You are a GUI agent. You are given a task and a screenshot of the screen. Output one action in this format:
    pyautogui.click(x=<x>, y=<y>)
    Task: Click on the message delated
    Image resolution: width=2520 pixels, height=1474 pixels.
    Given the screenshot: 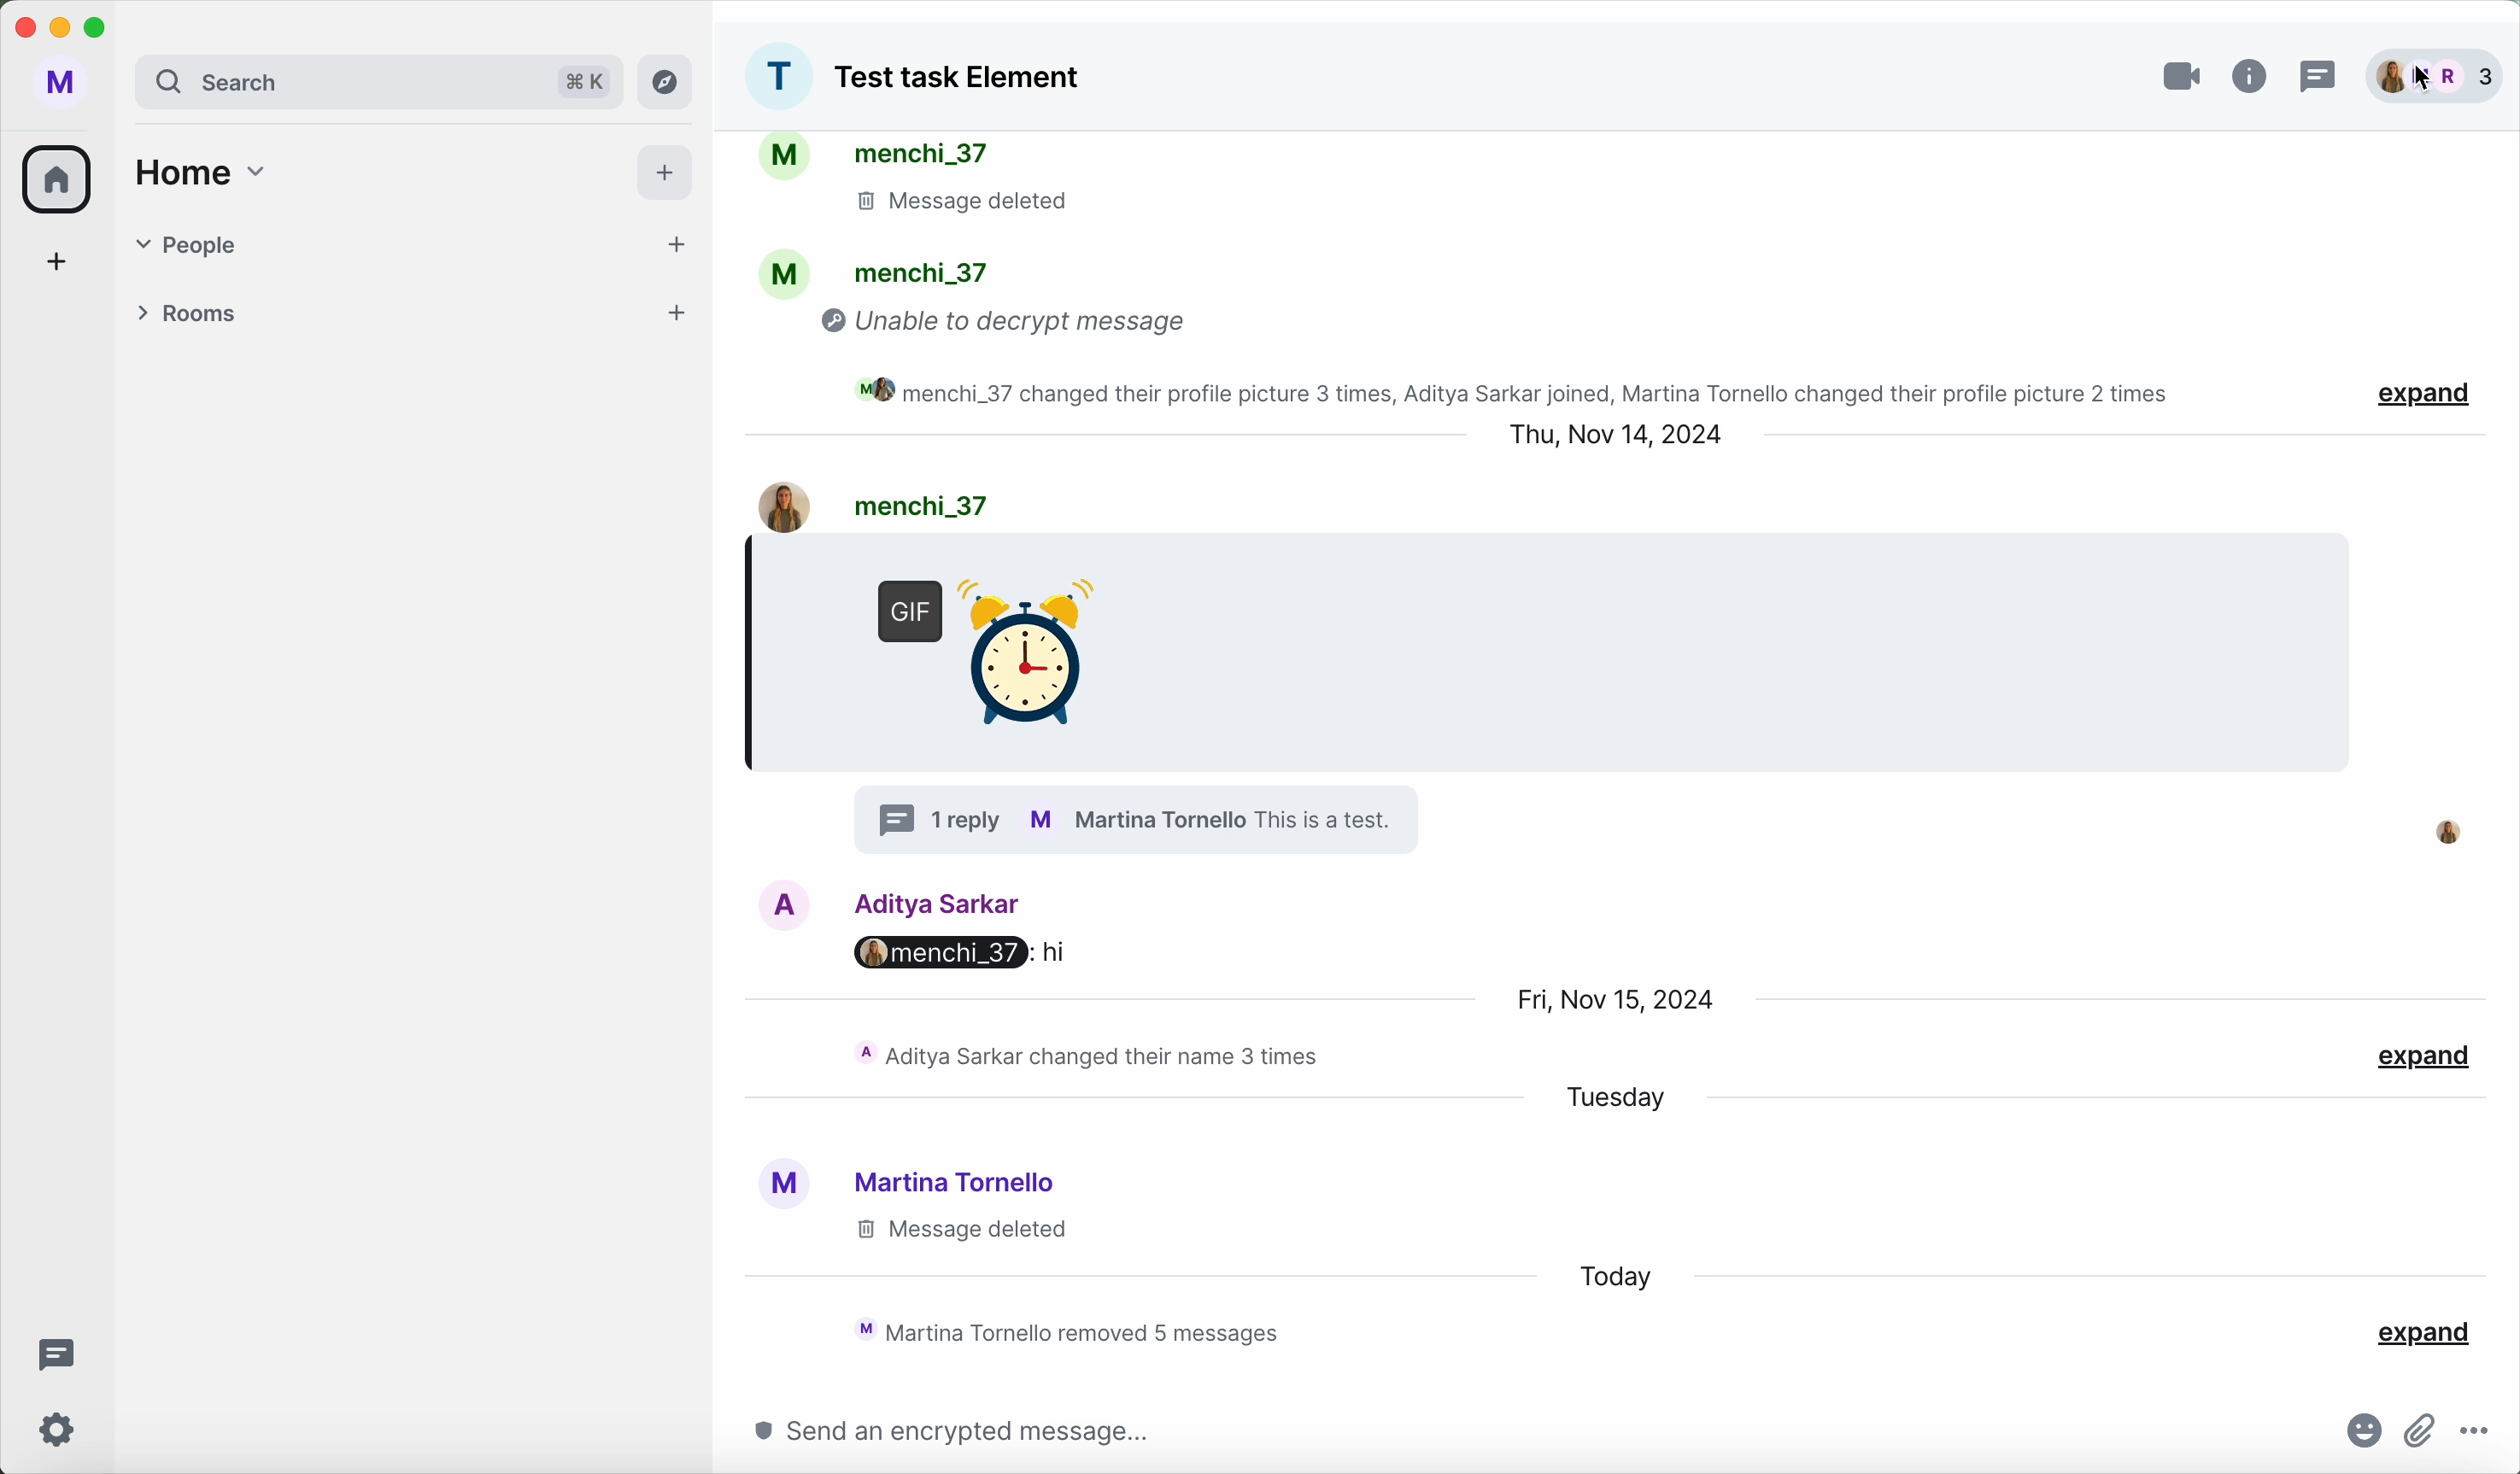 What is the action you would take?
    pyautogui.click(x=959, y=1231)
    